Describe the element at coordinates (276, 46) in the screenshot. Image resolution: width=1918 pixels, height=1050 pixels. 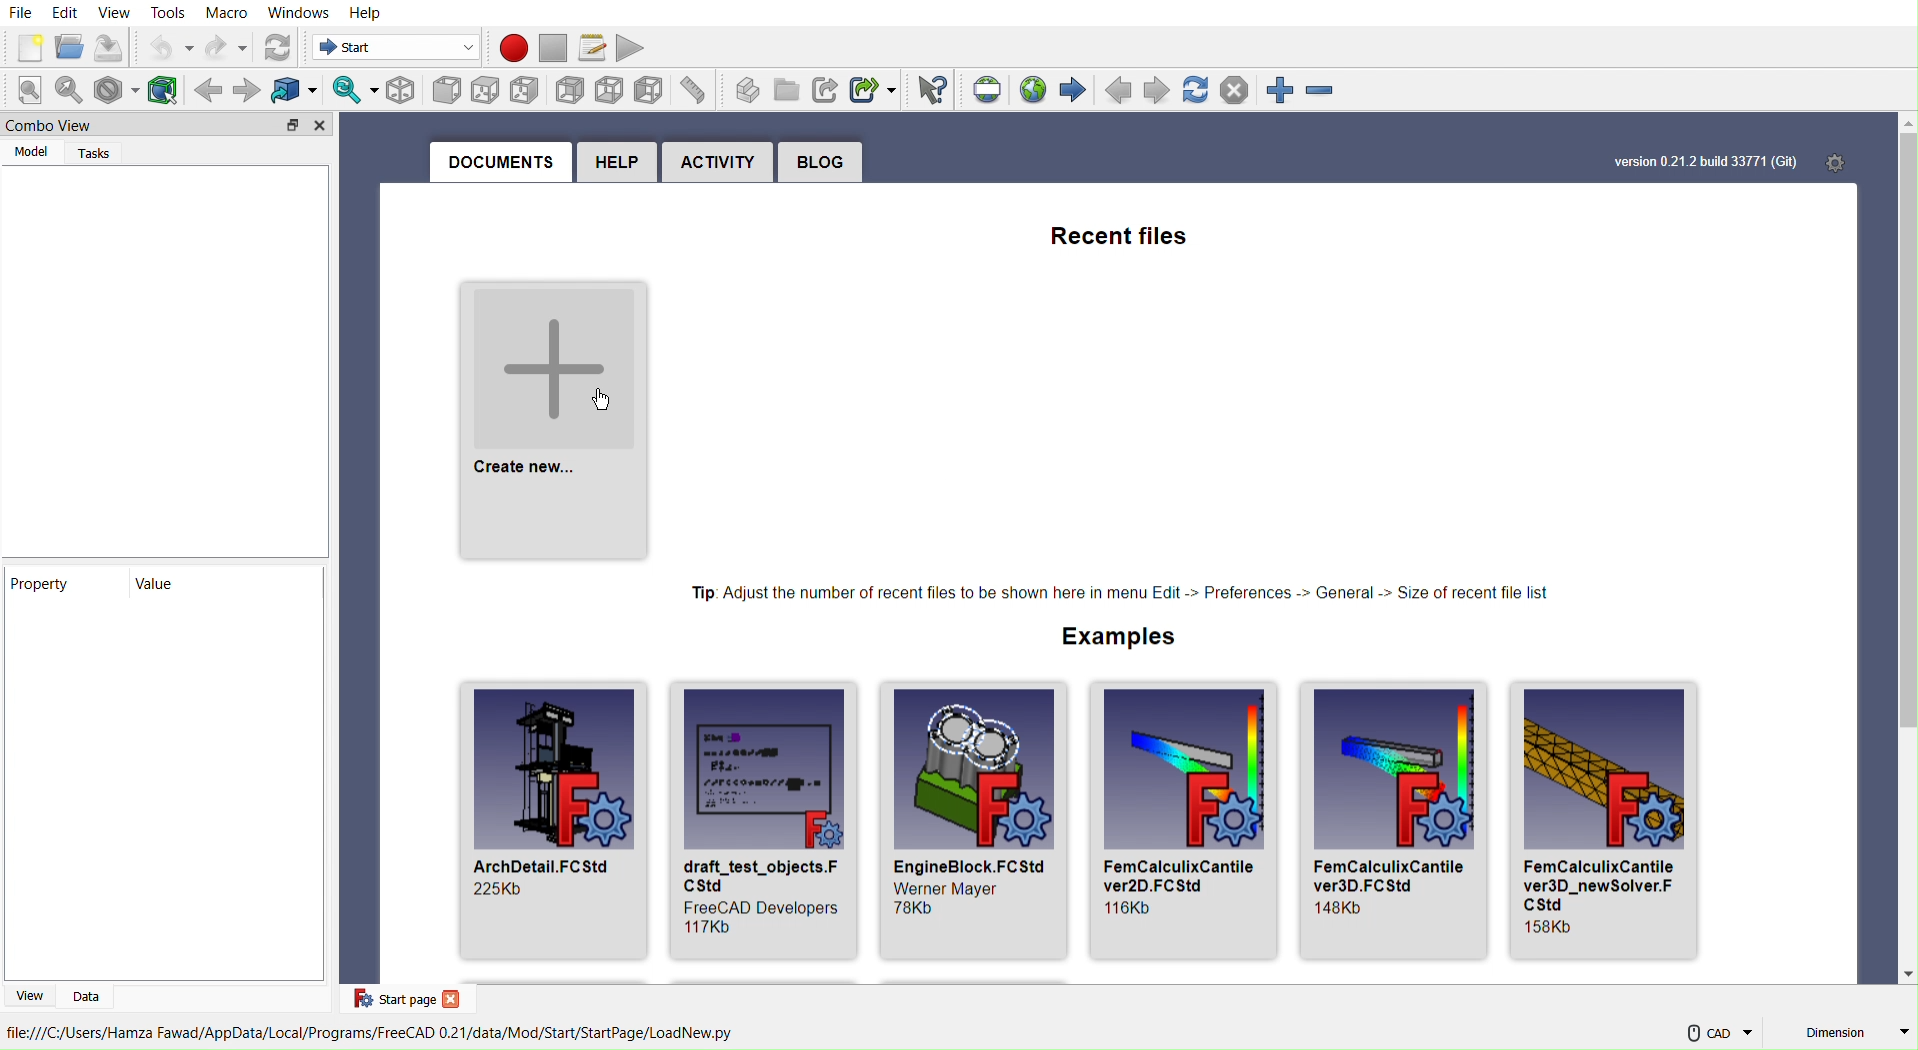
I see `Recompute active document` at that location.